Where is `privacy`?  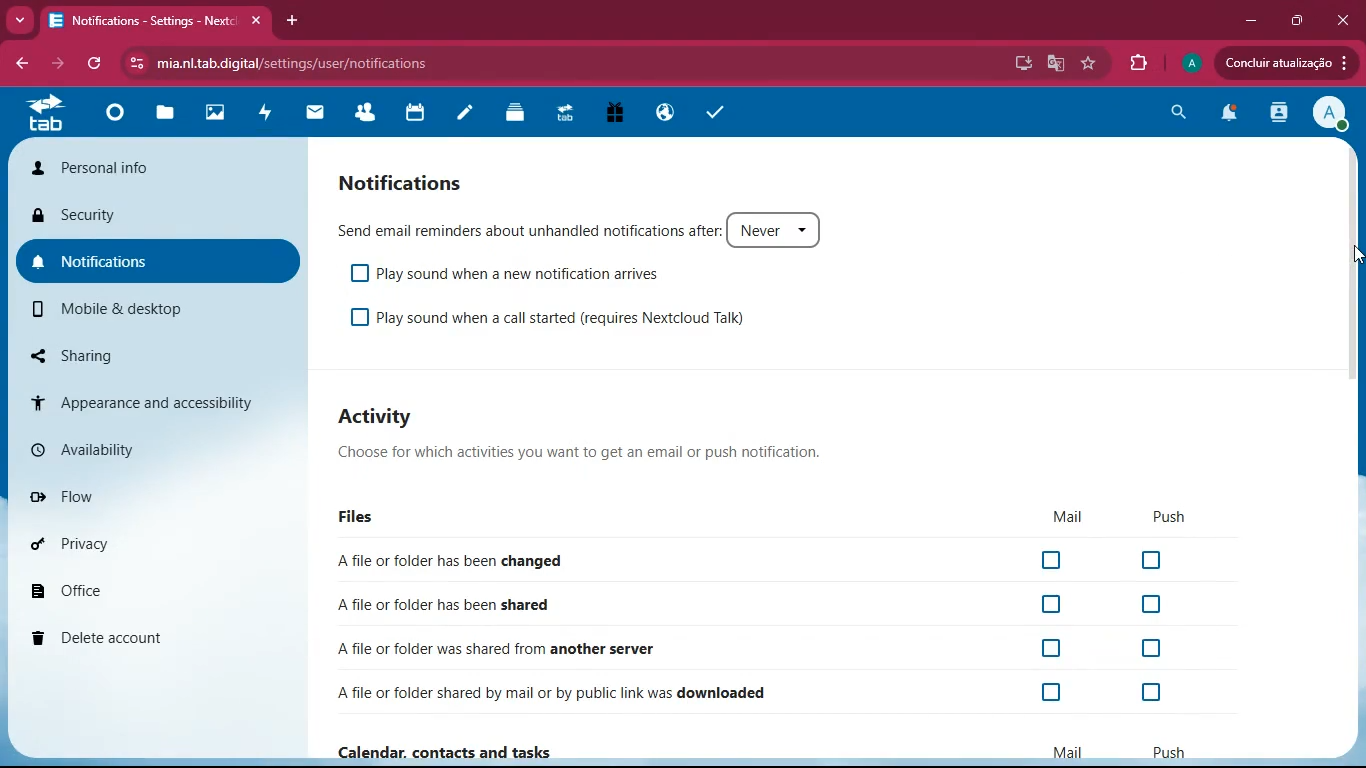 privacy is located at coordinates (136, 546).